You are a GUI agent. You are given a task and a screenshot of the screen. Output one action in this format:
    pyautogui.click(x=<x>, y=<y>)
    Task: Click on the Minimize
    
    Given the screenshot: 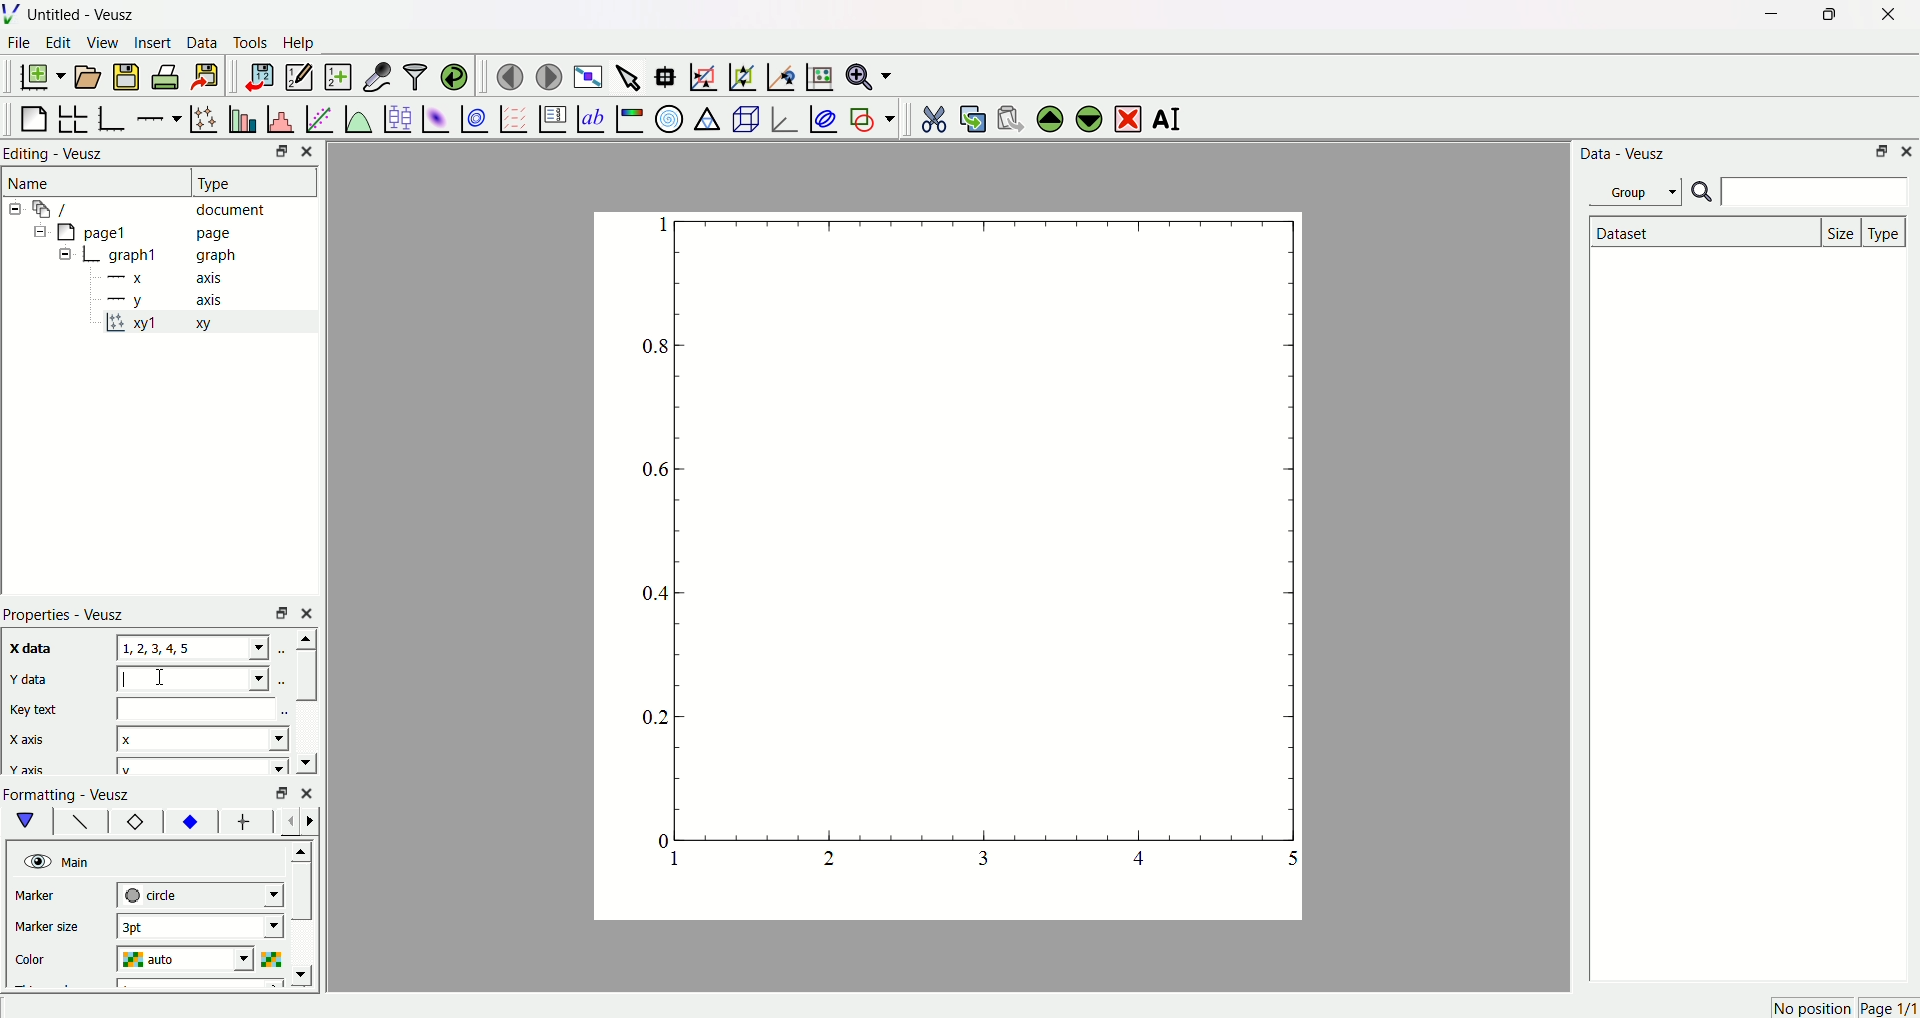 What is the action you would take?
    pyautogui.click(x=1880, y=153)
    